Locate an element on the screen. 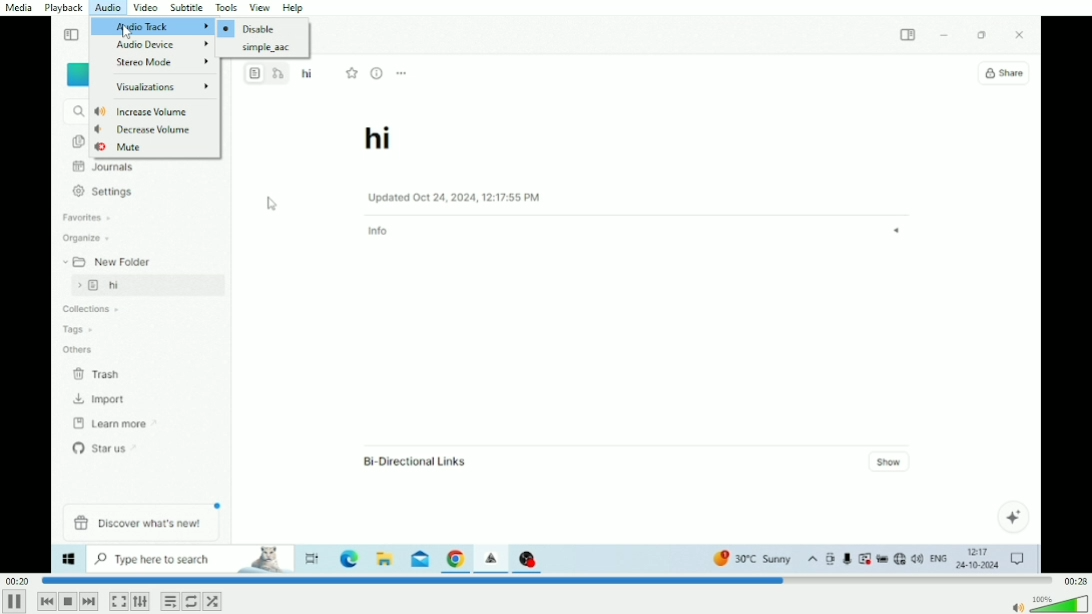  Elapsed time "00:18" is located at coordinates (19, 580).